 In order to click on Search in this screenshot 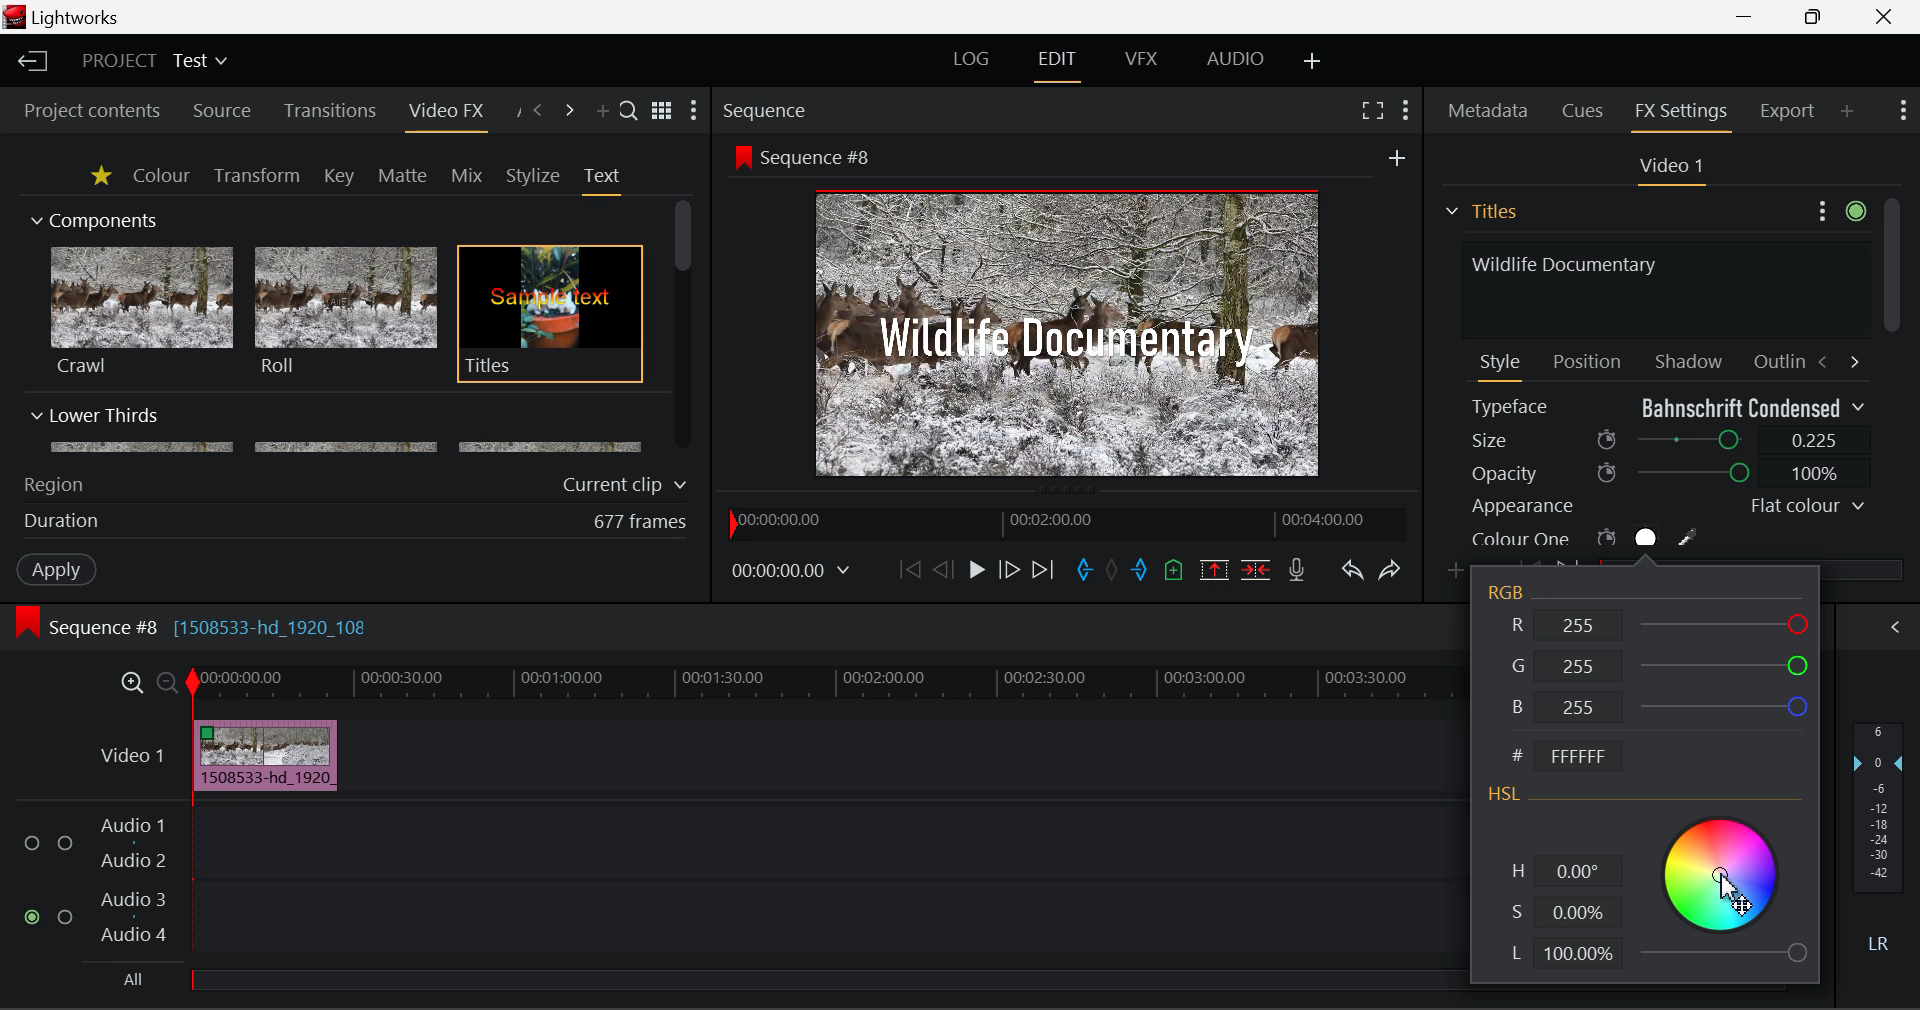, I will do `click(630, 109)`.